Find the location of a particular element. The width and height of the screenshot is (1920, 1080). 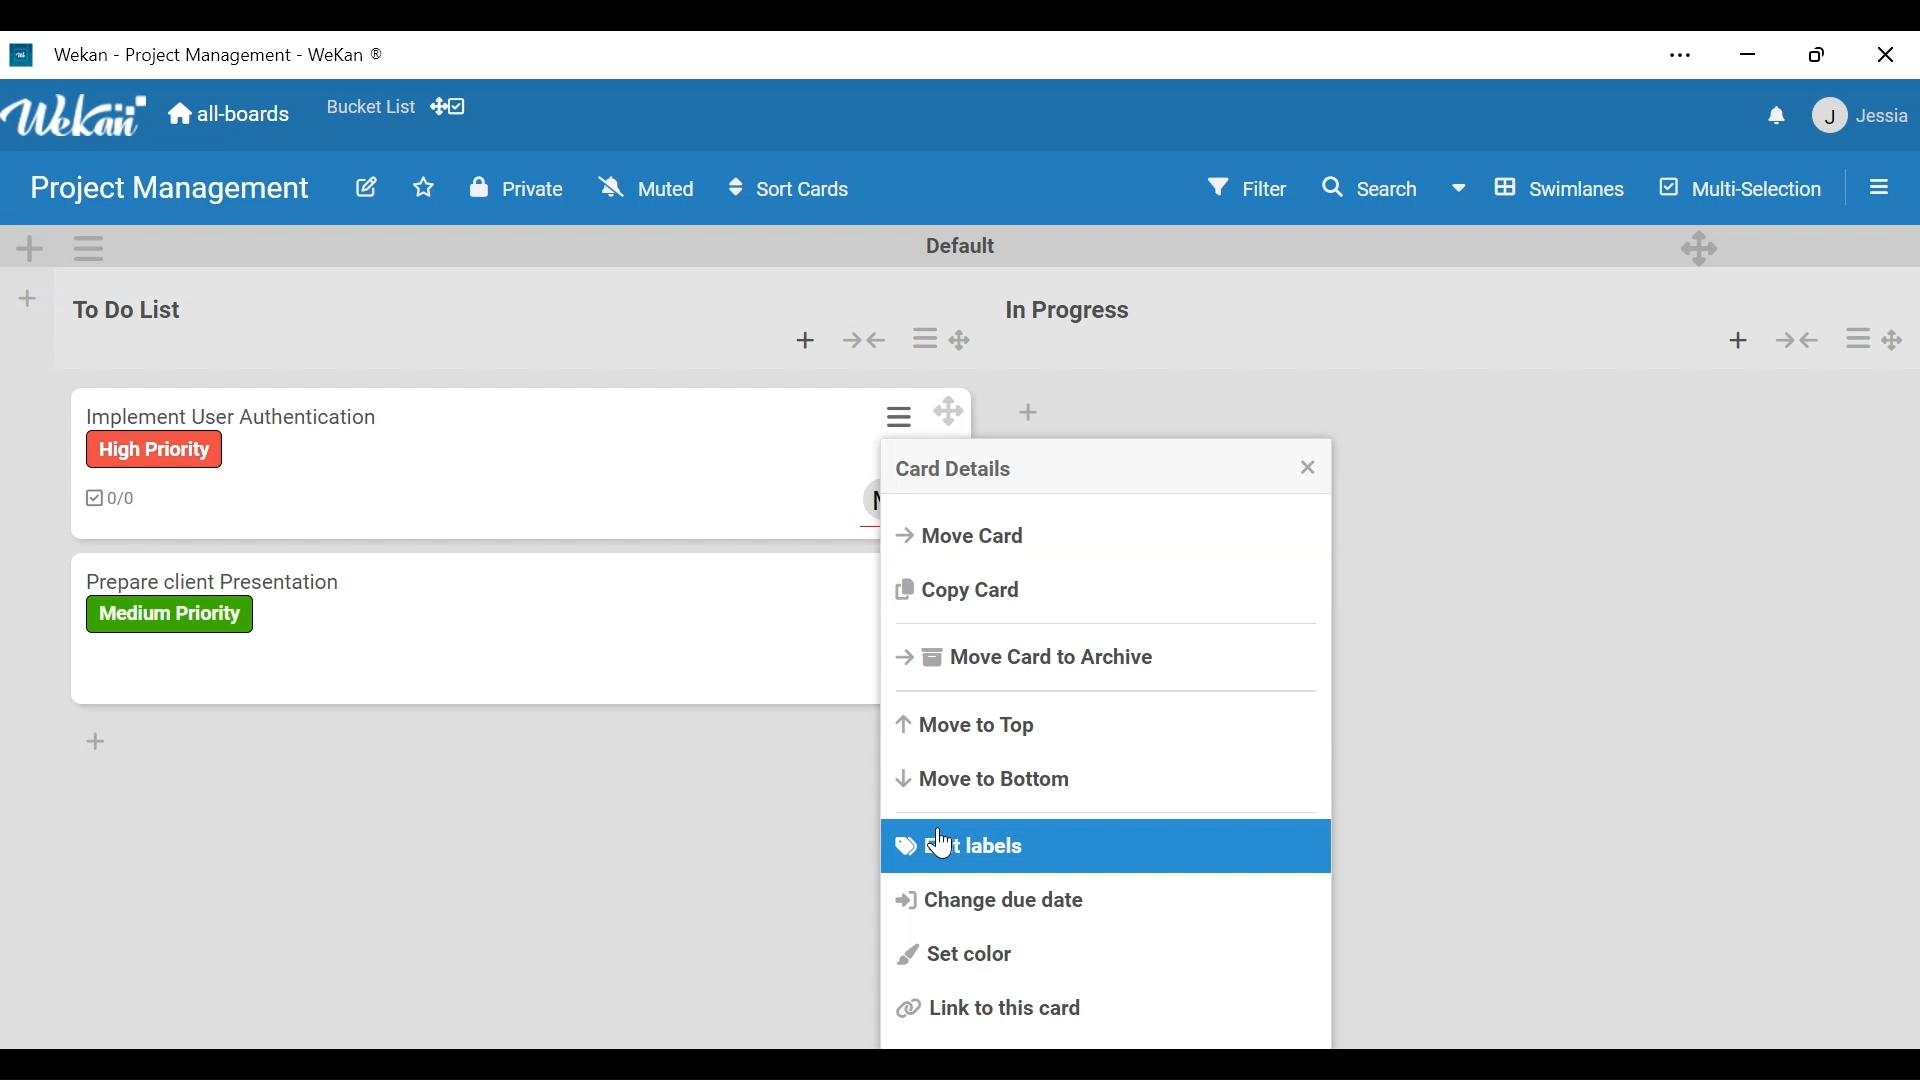

Close is located at coordinates (1309, 466).